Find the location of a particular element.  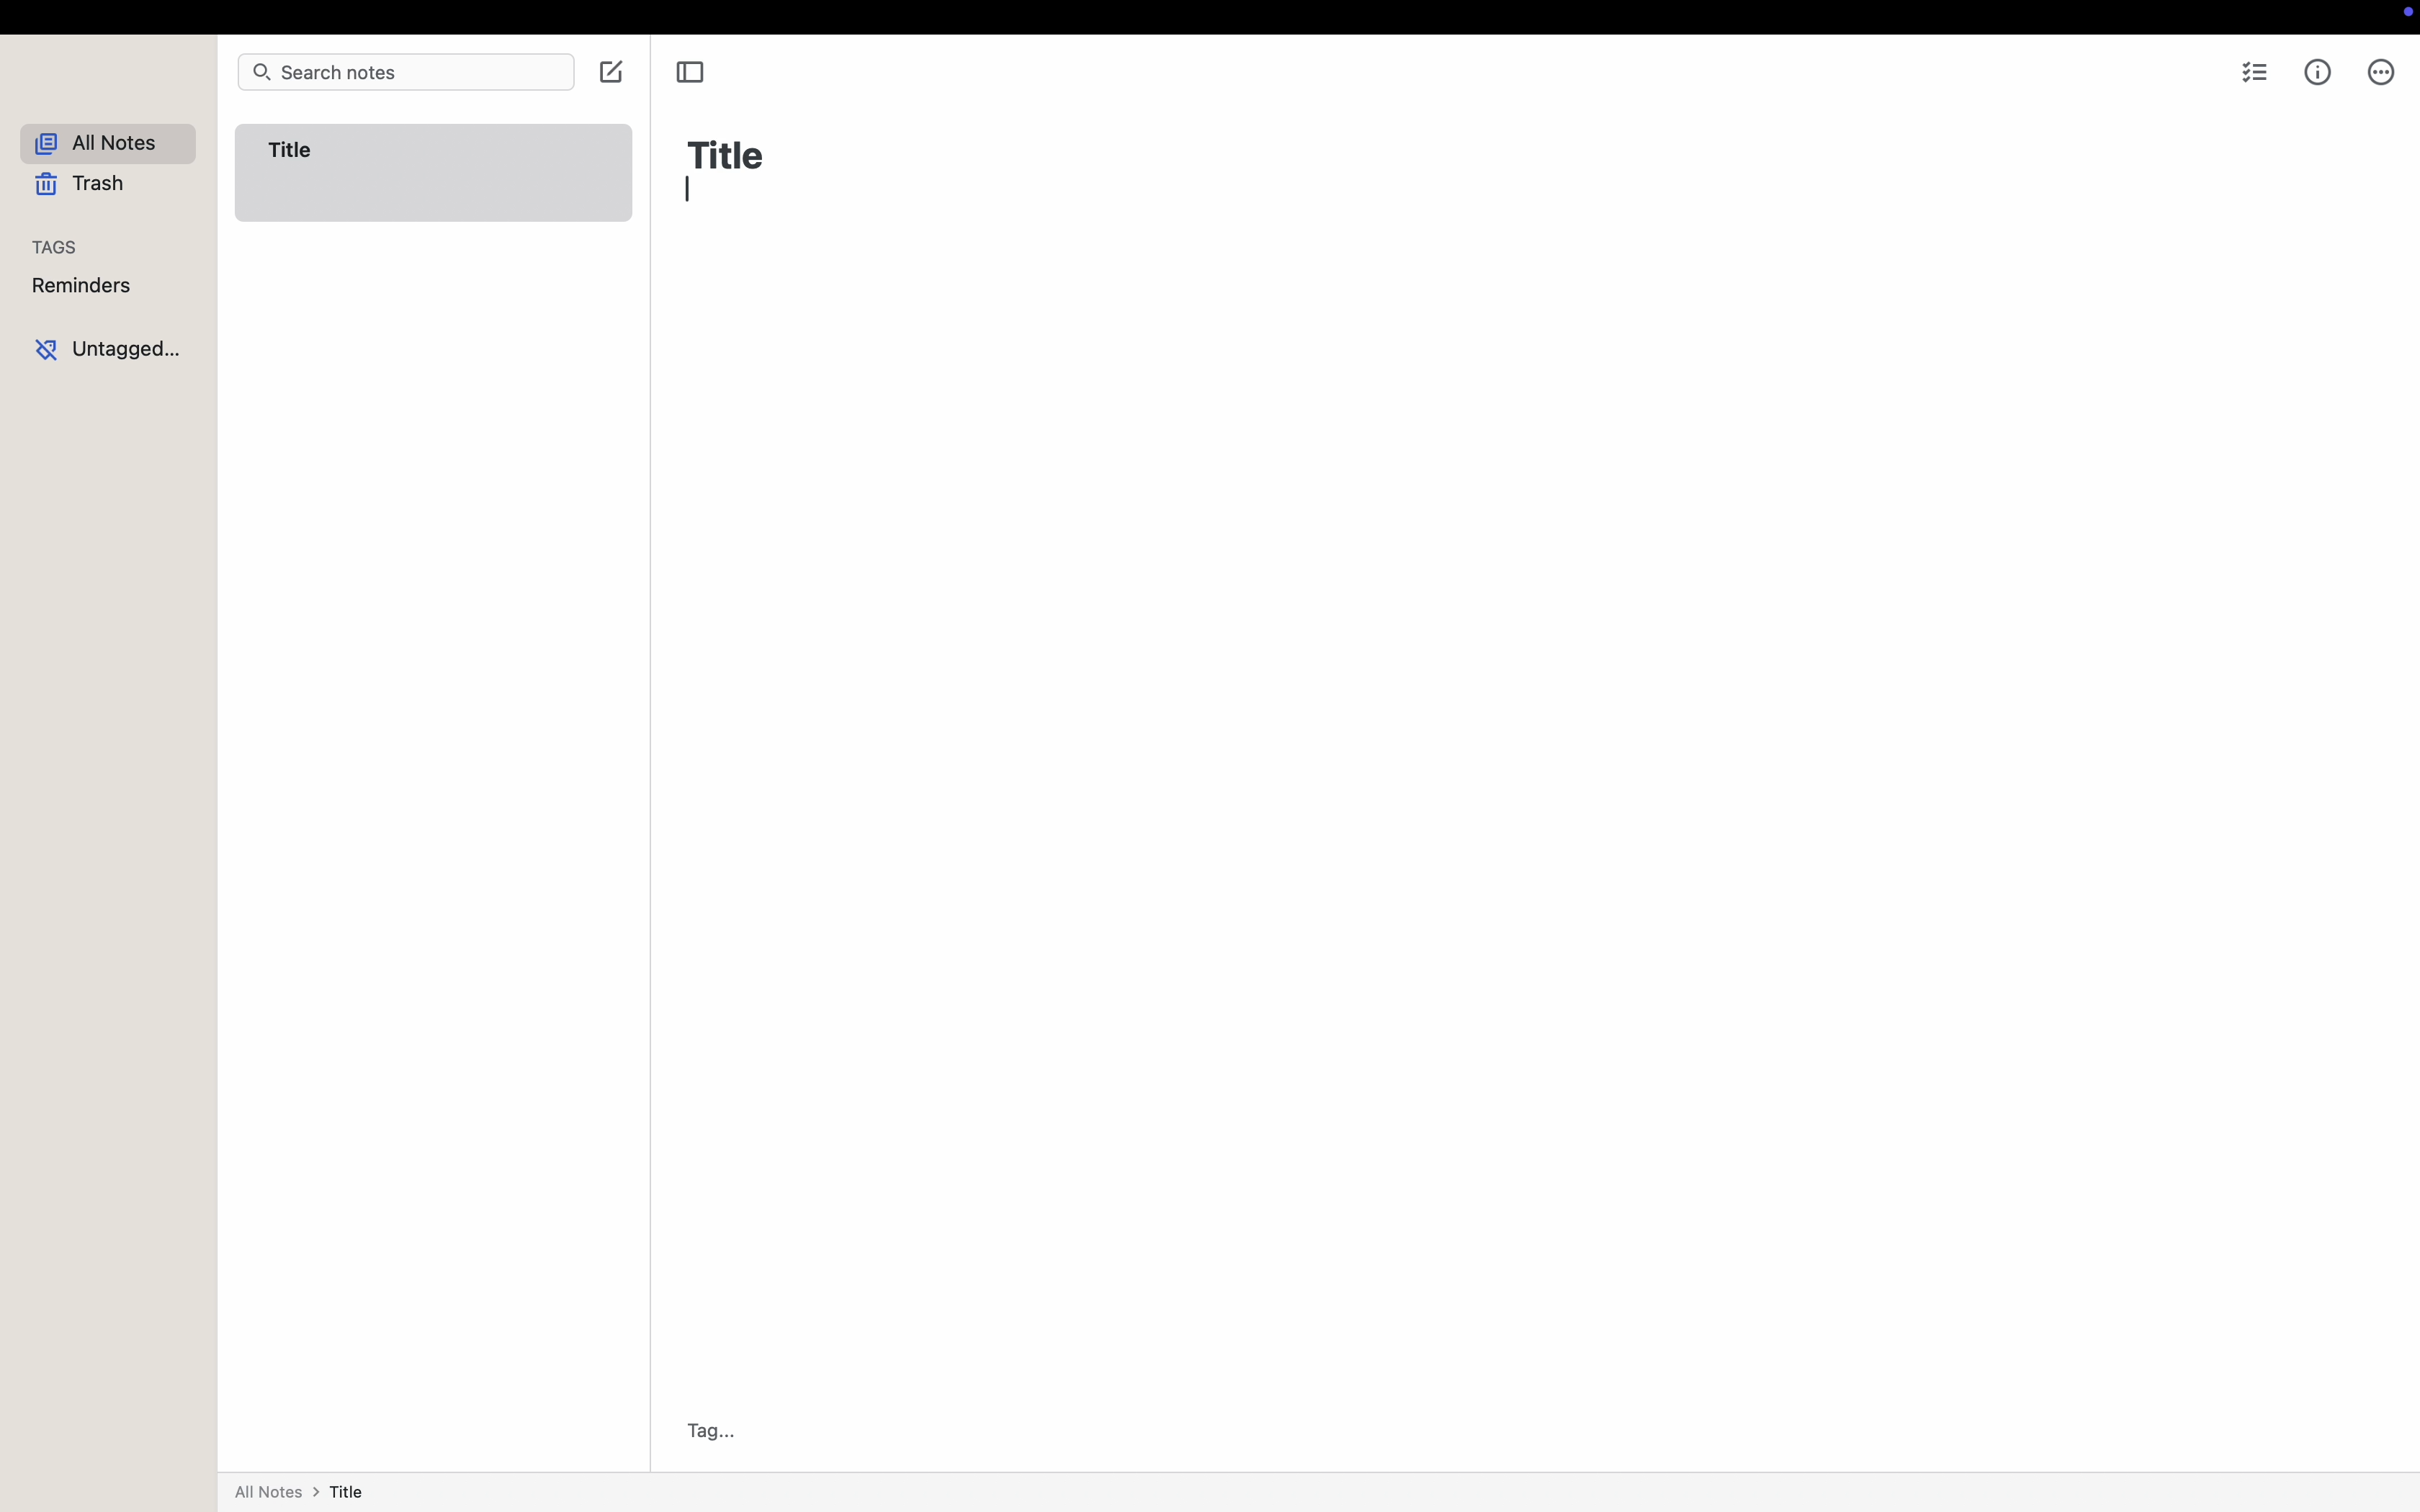

more options is located at coordinates (2381, 72).